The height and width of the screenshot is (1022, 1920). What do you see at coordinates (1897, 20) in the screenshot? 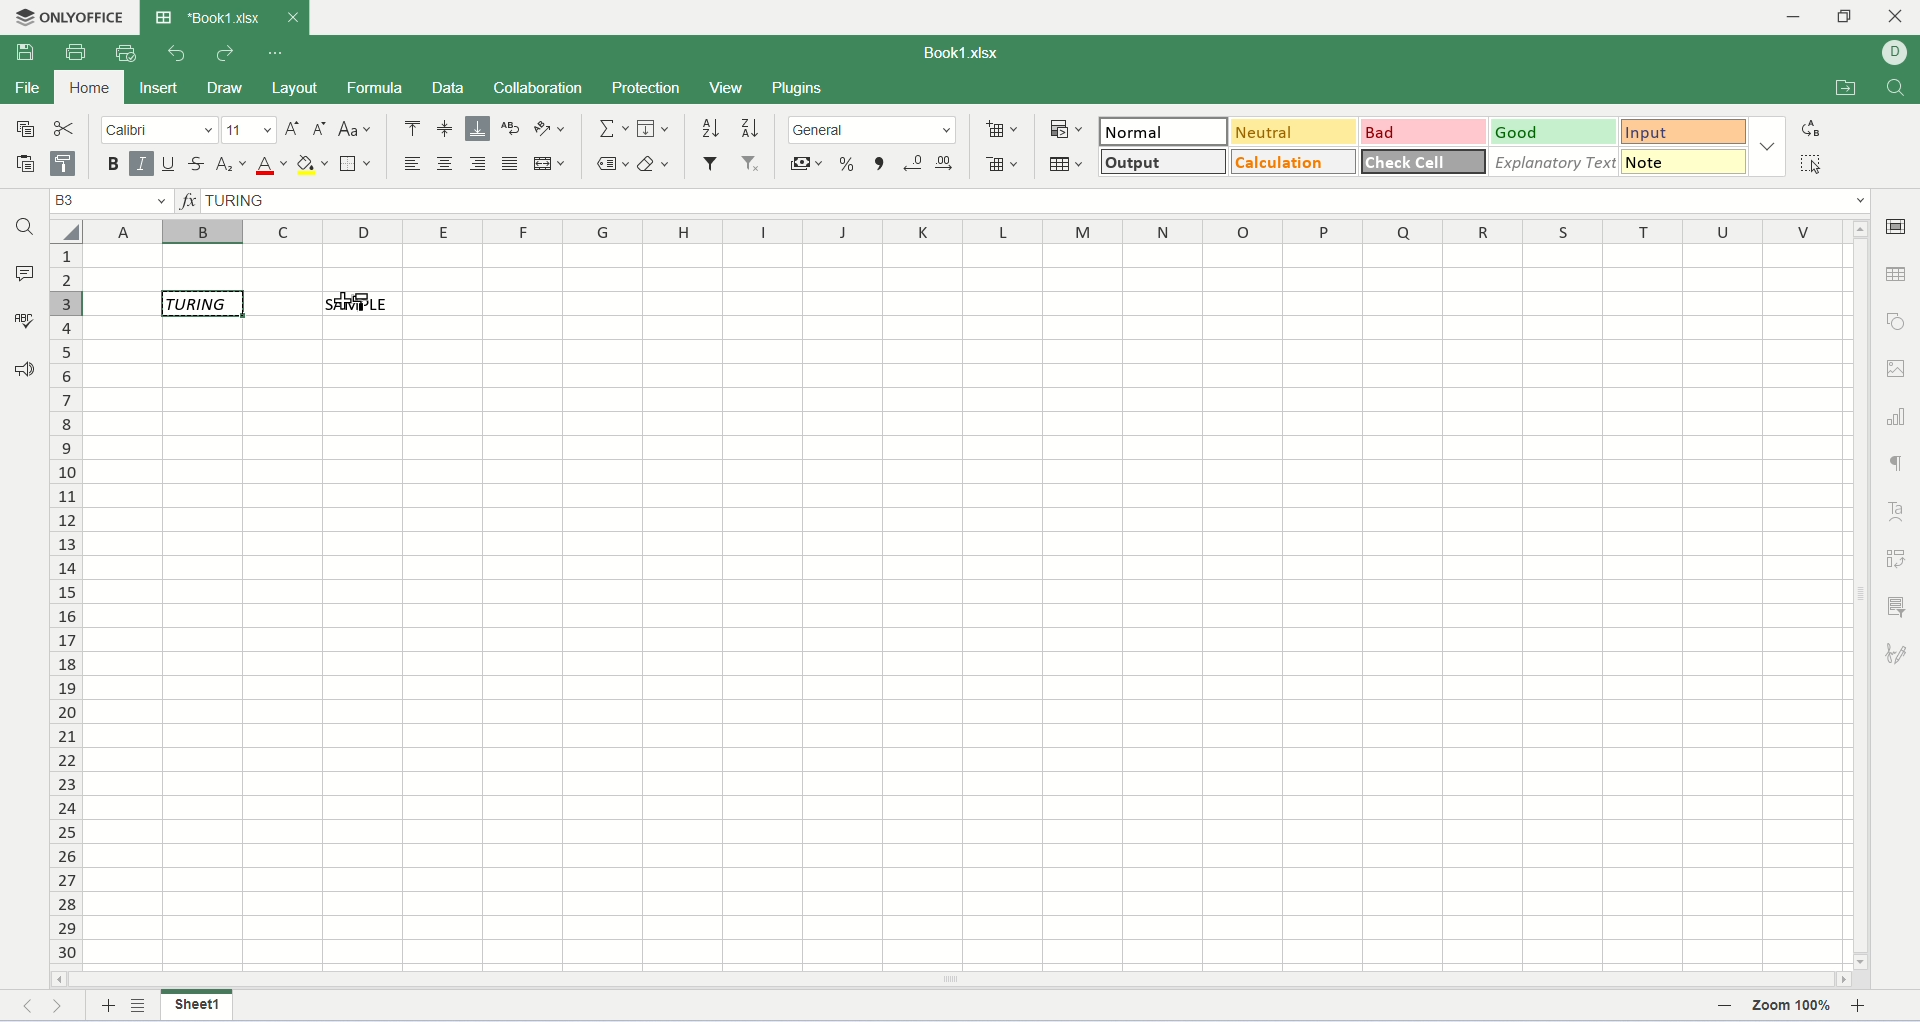
I see `close` at bounding box center [1897, 20].